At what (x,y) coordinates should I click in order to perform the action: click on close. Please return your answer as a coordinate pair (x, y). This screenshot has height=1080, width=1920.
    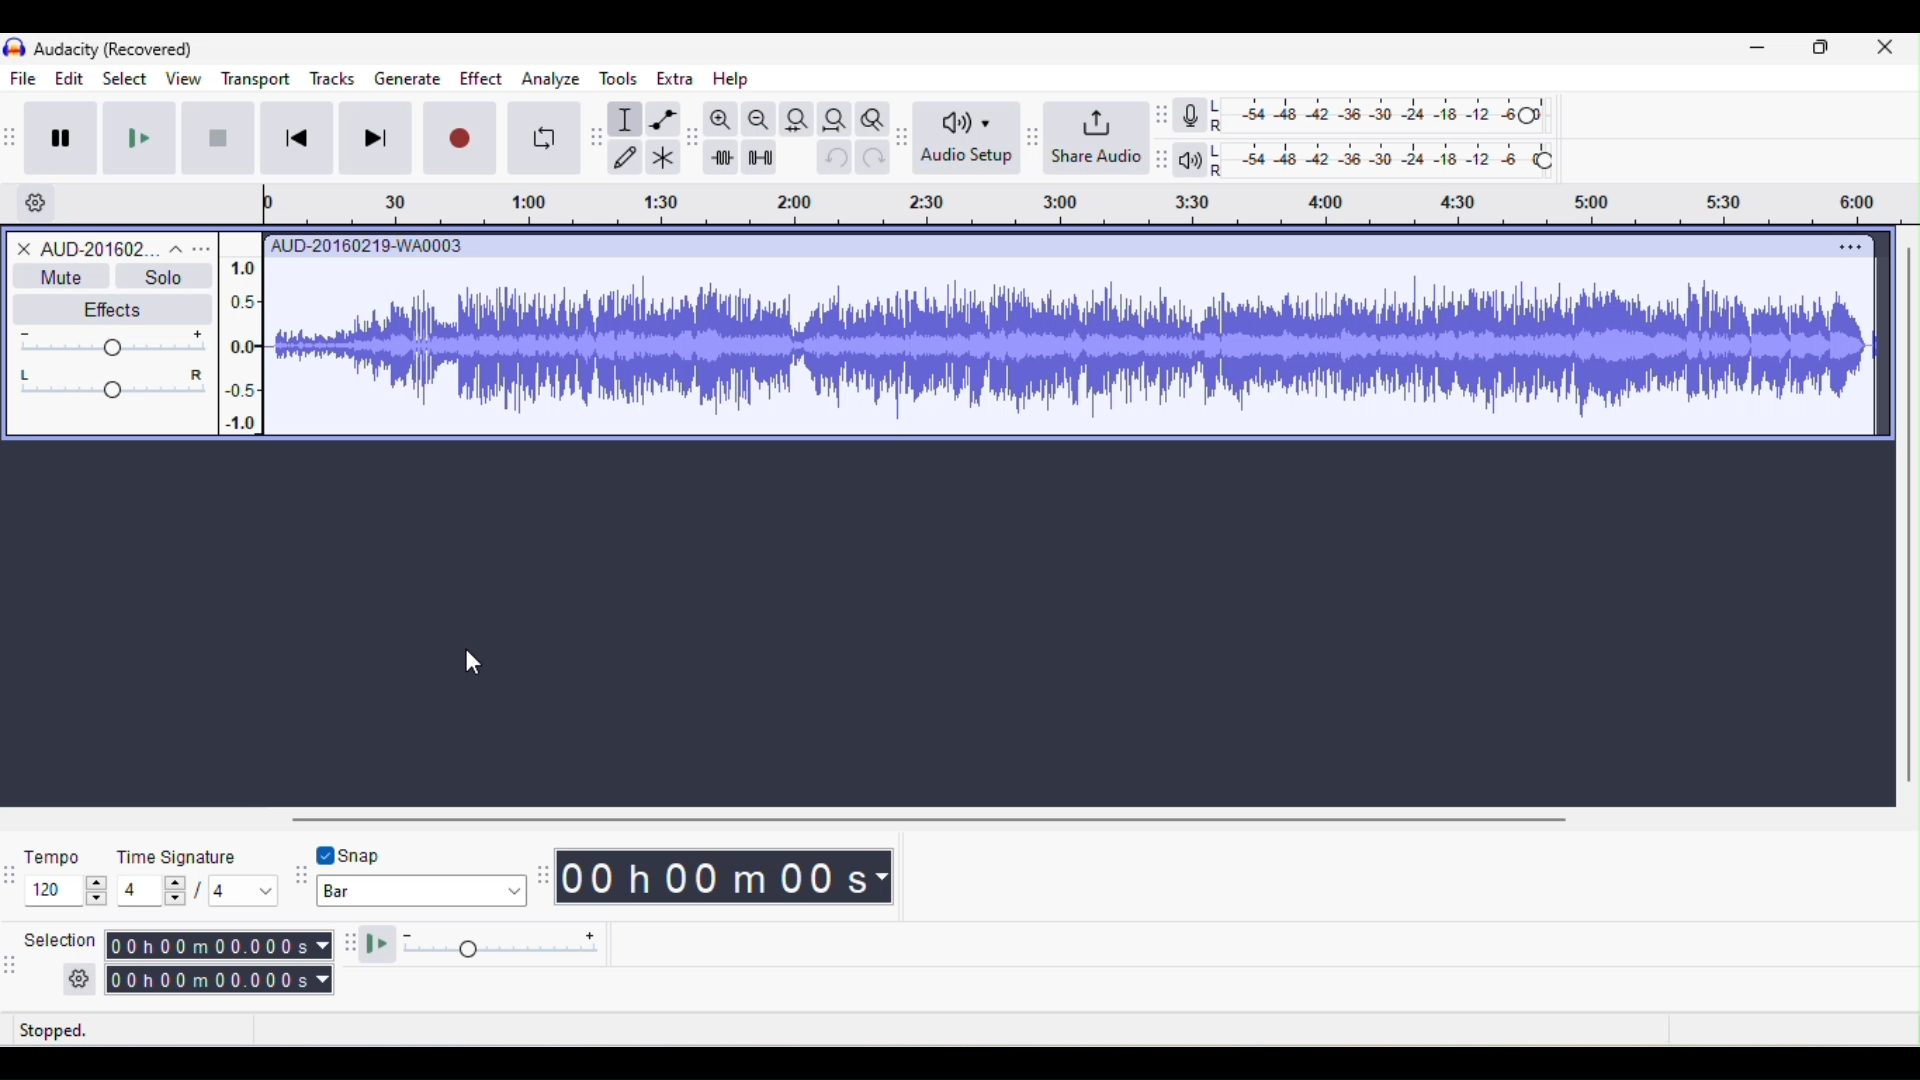
    Looking at the image, I should click on (1885, 53).